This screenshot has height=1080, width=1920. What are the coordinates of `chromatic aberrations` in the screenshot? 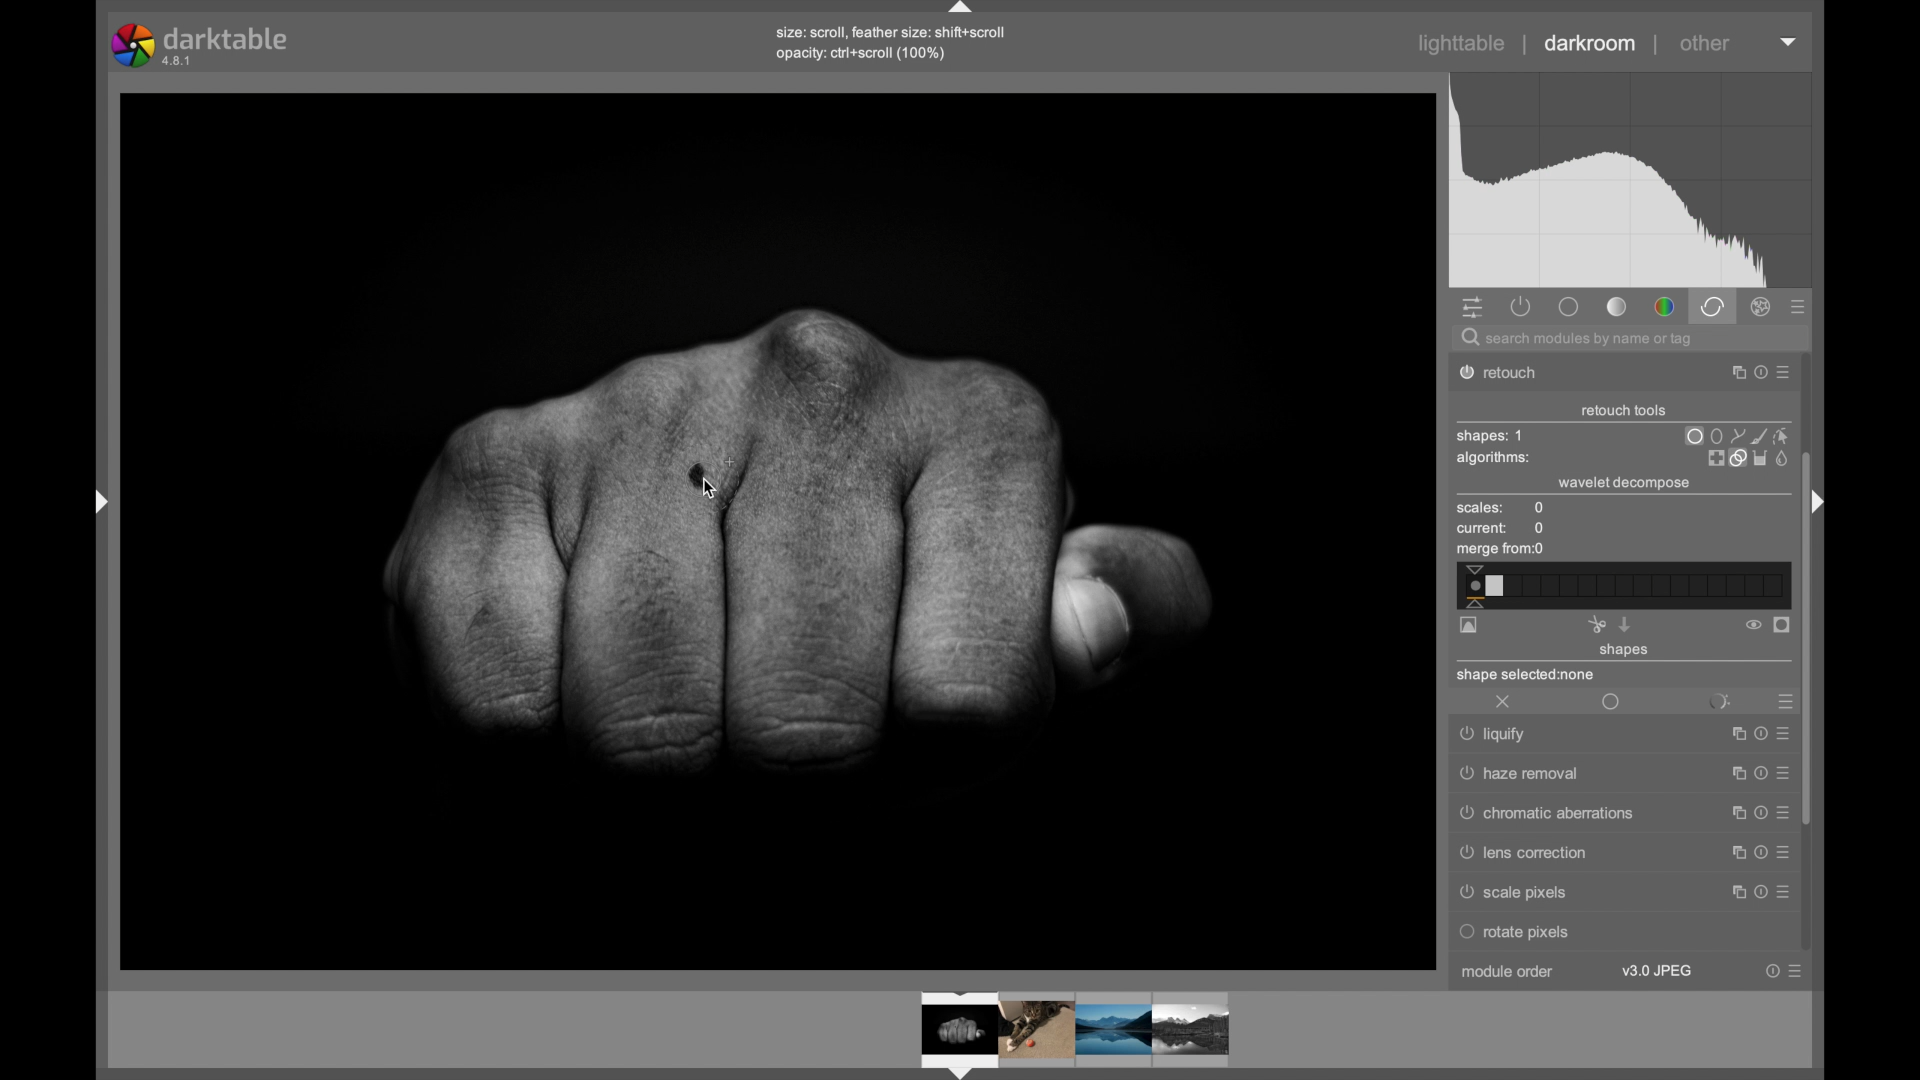 It's located at (1543, 815).